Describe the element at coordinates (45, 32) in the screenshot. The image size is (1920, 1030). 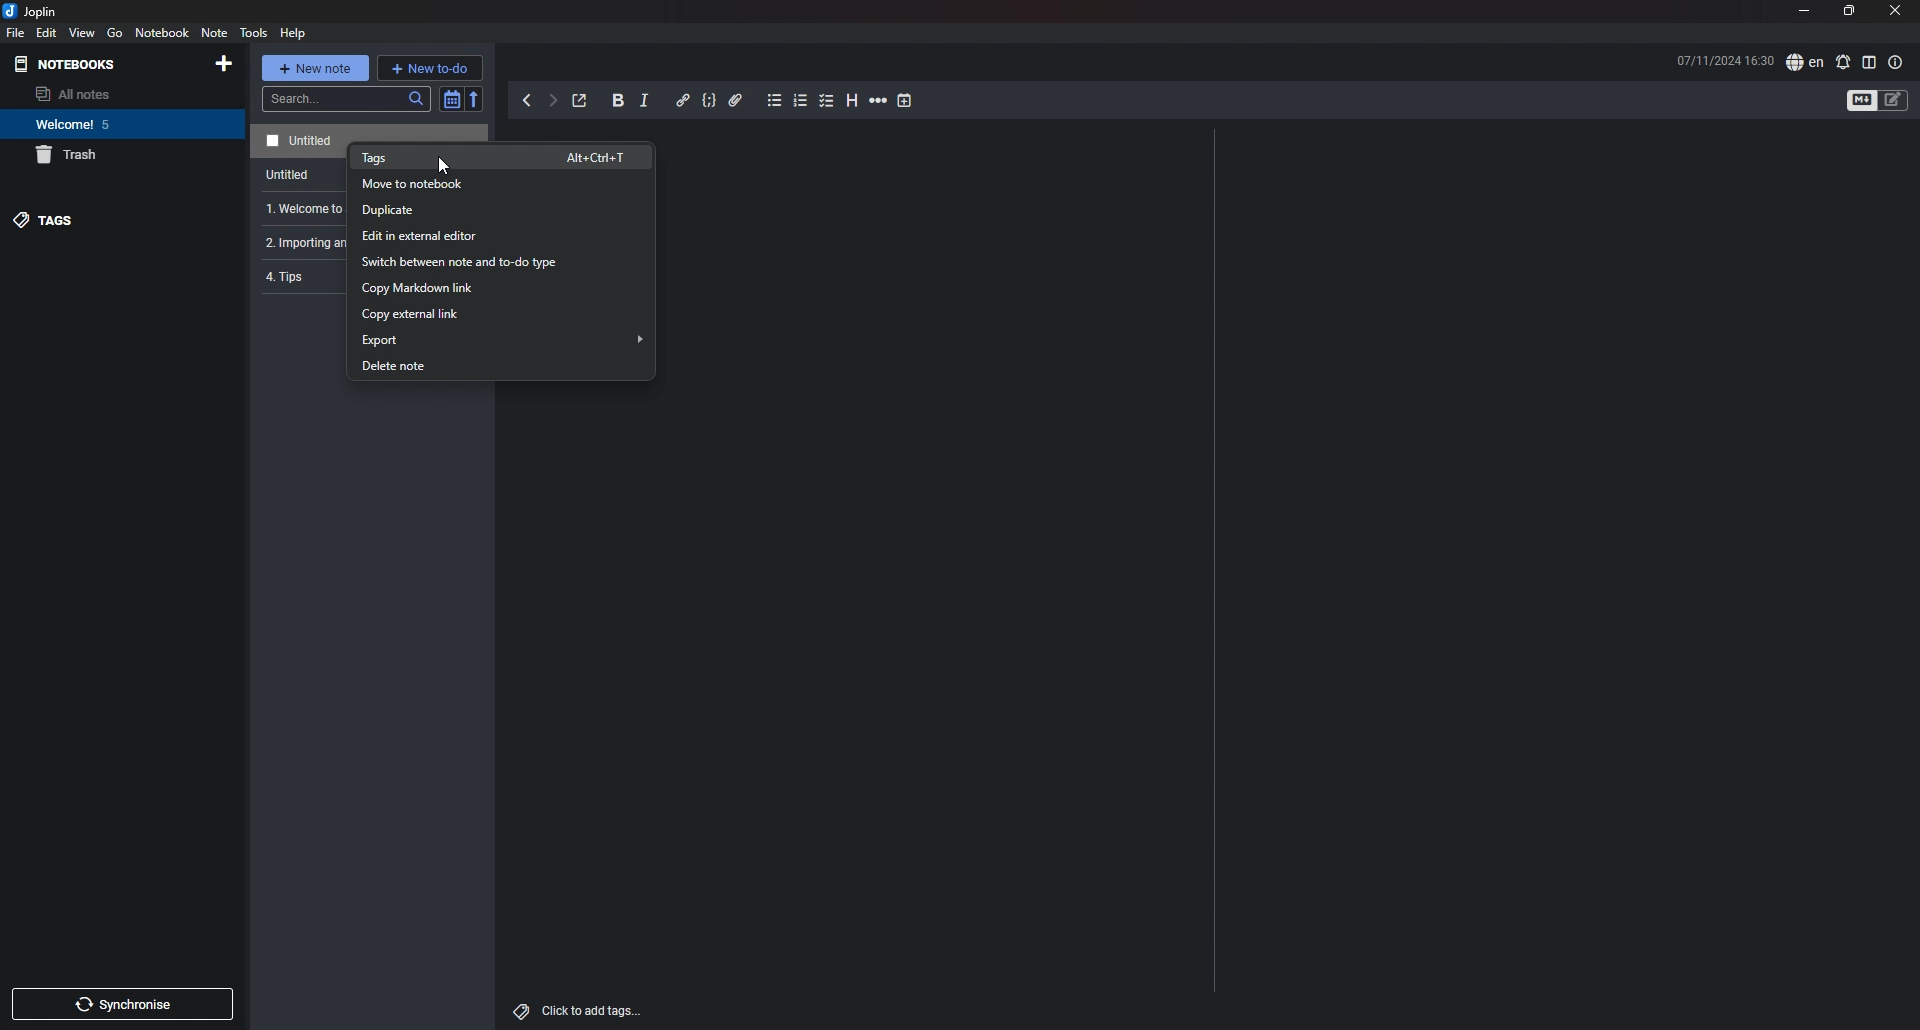
I see `edit` at that location.